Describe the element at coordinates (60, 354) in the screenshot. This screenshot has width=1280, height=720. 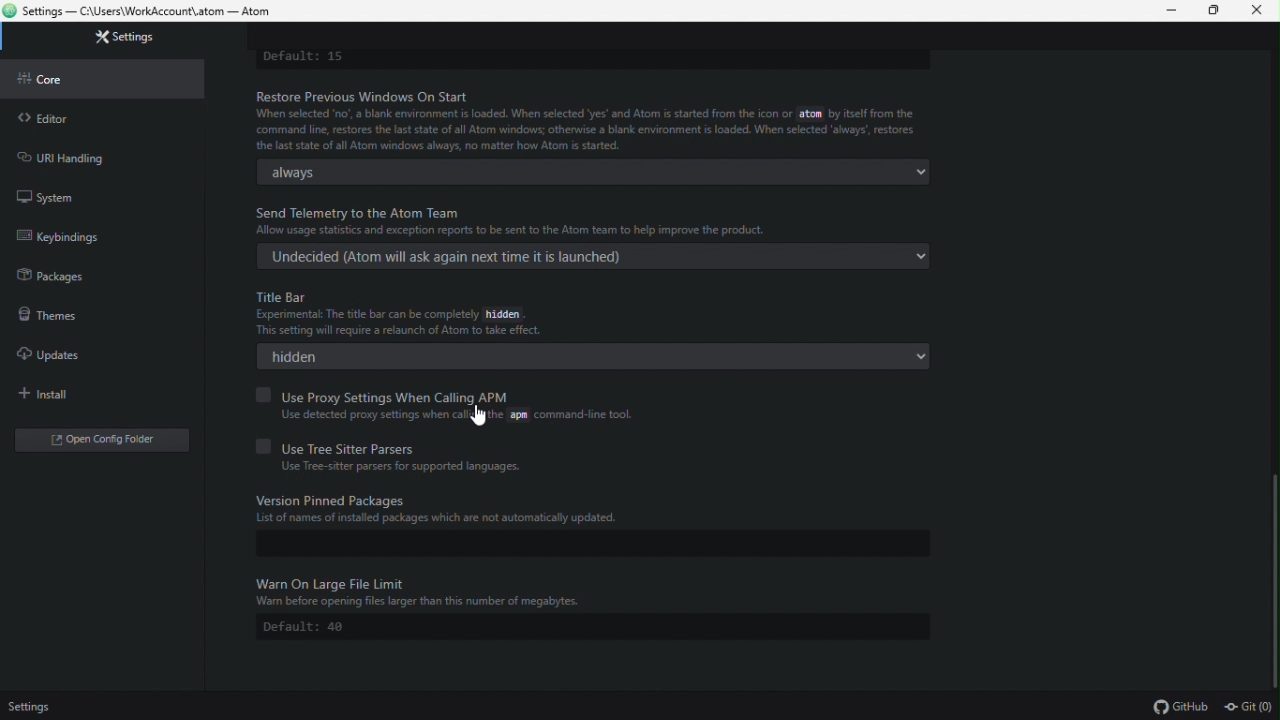
I see `updates` at that location.